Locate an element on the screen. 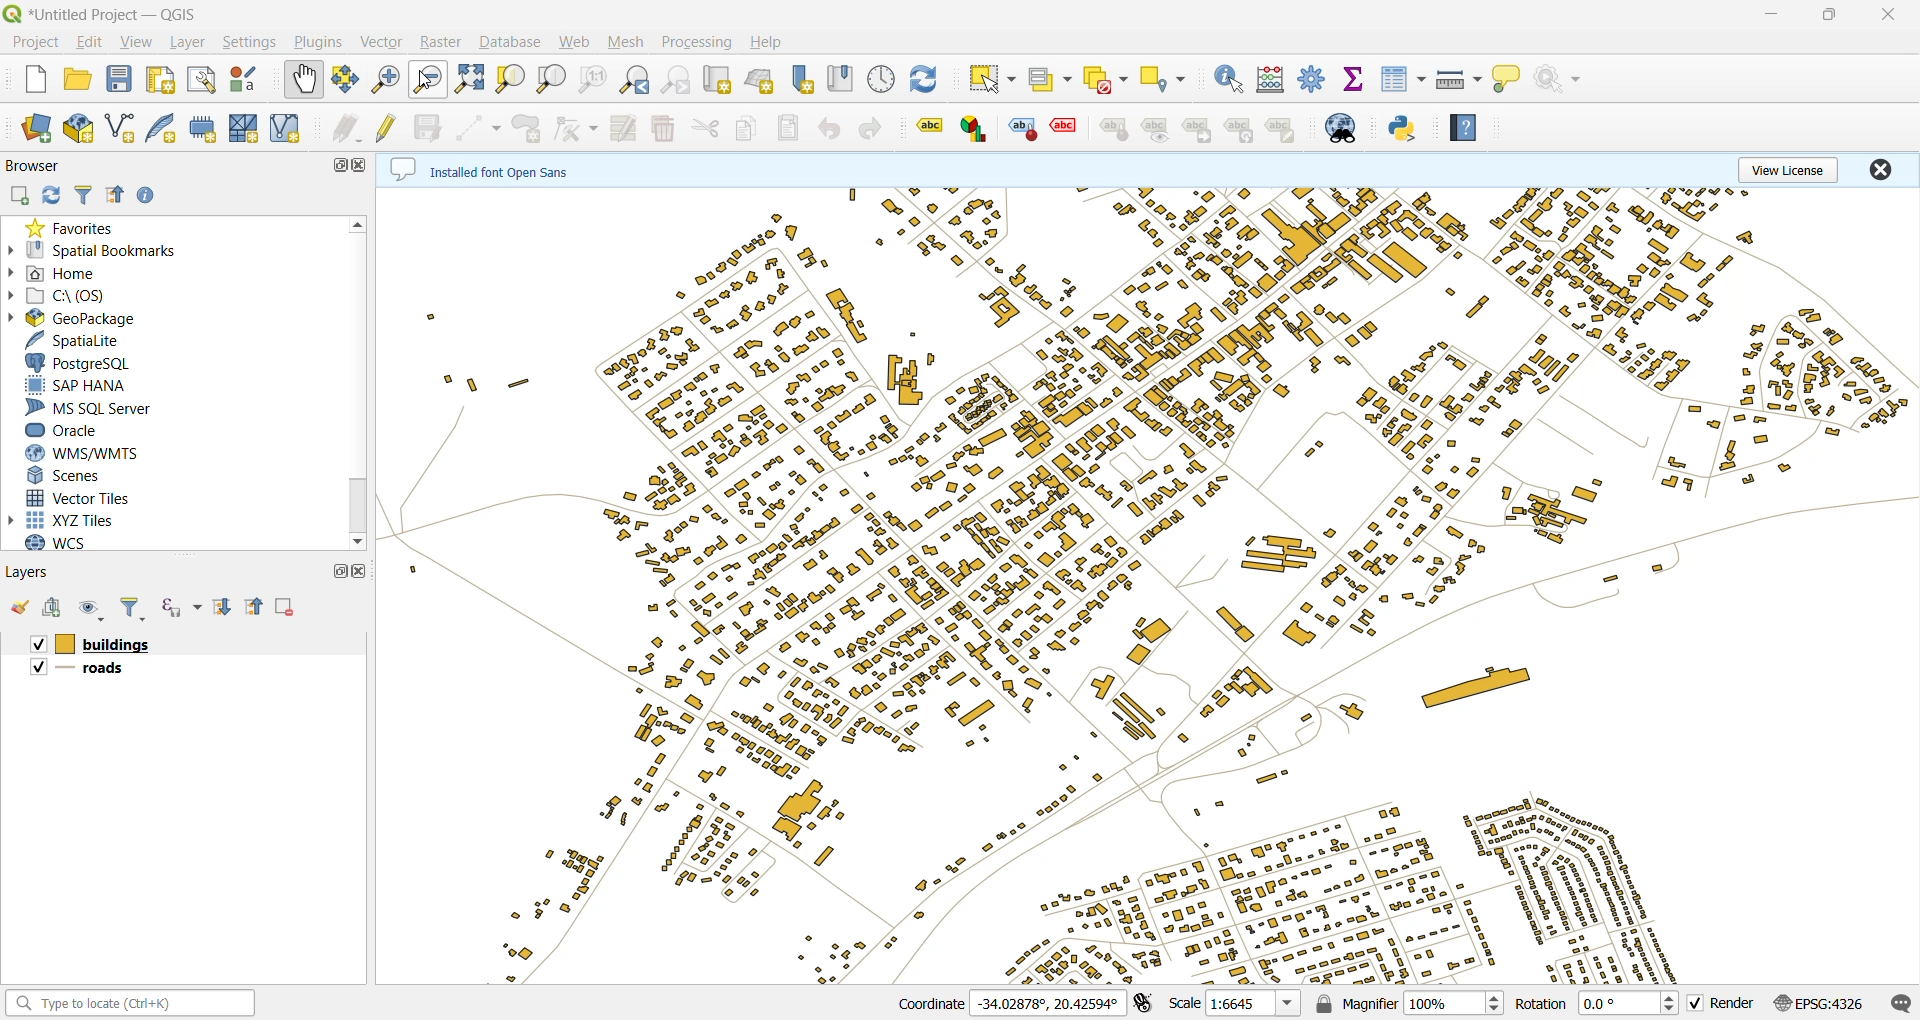 Image resolution: width=1920 pixels, height=1020 pixels. copy is located at coordinates (745, 129).